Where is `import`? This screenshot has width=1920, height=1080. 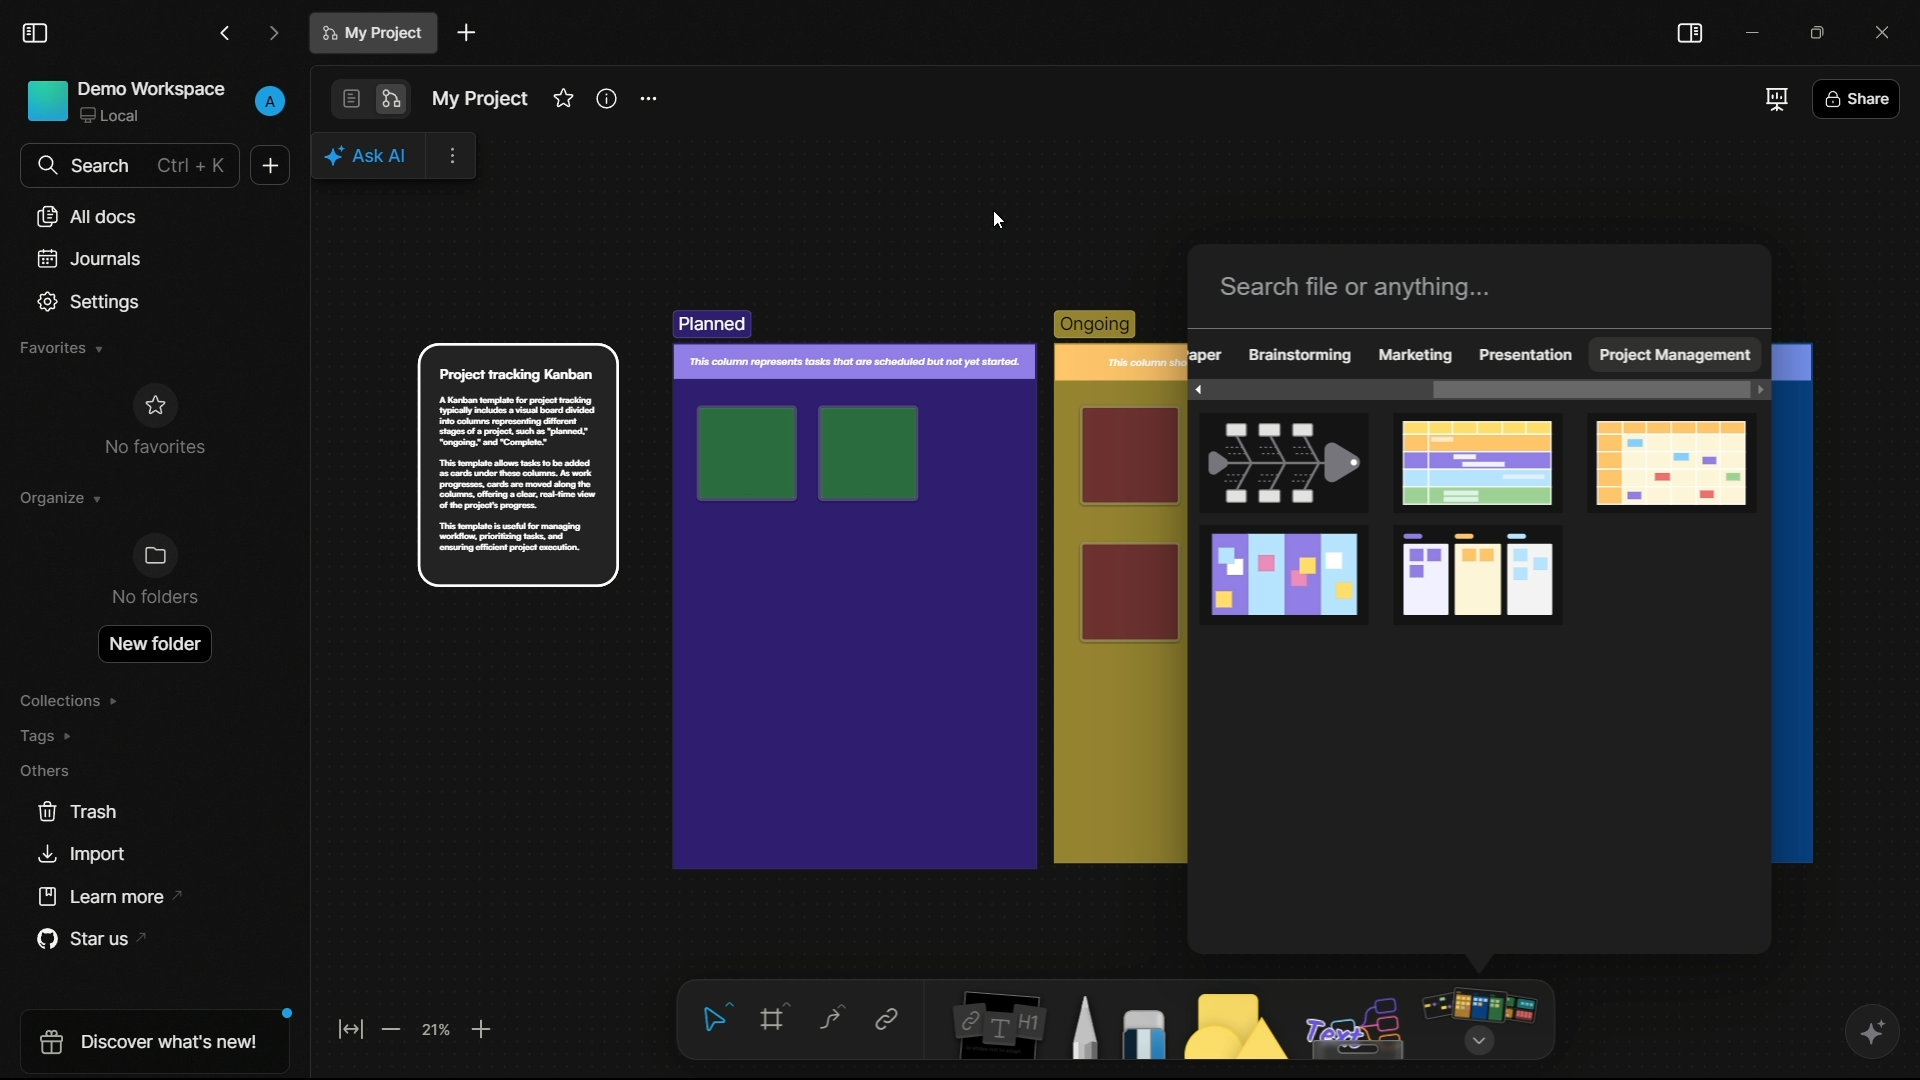
import is located at coordinates (80, 855).